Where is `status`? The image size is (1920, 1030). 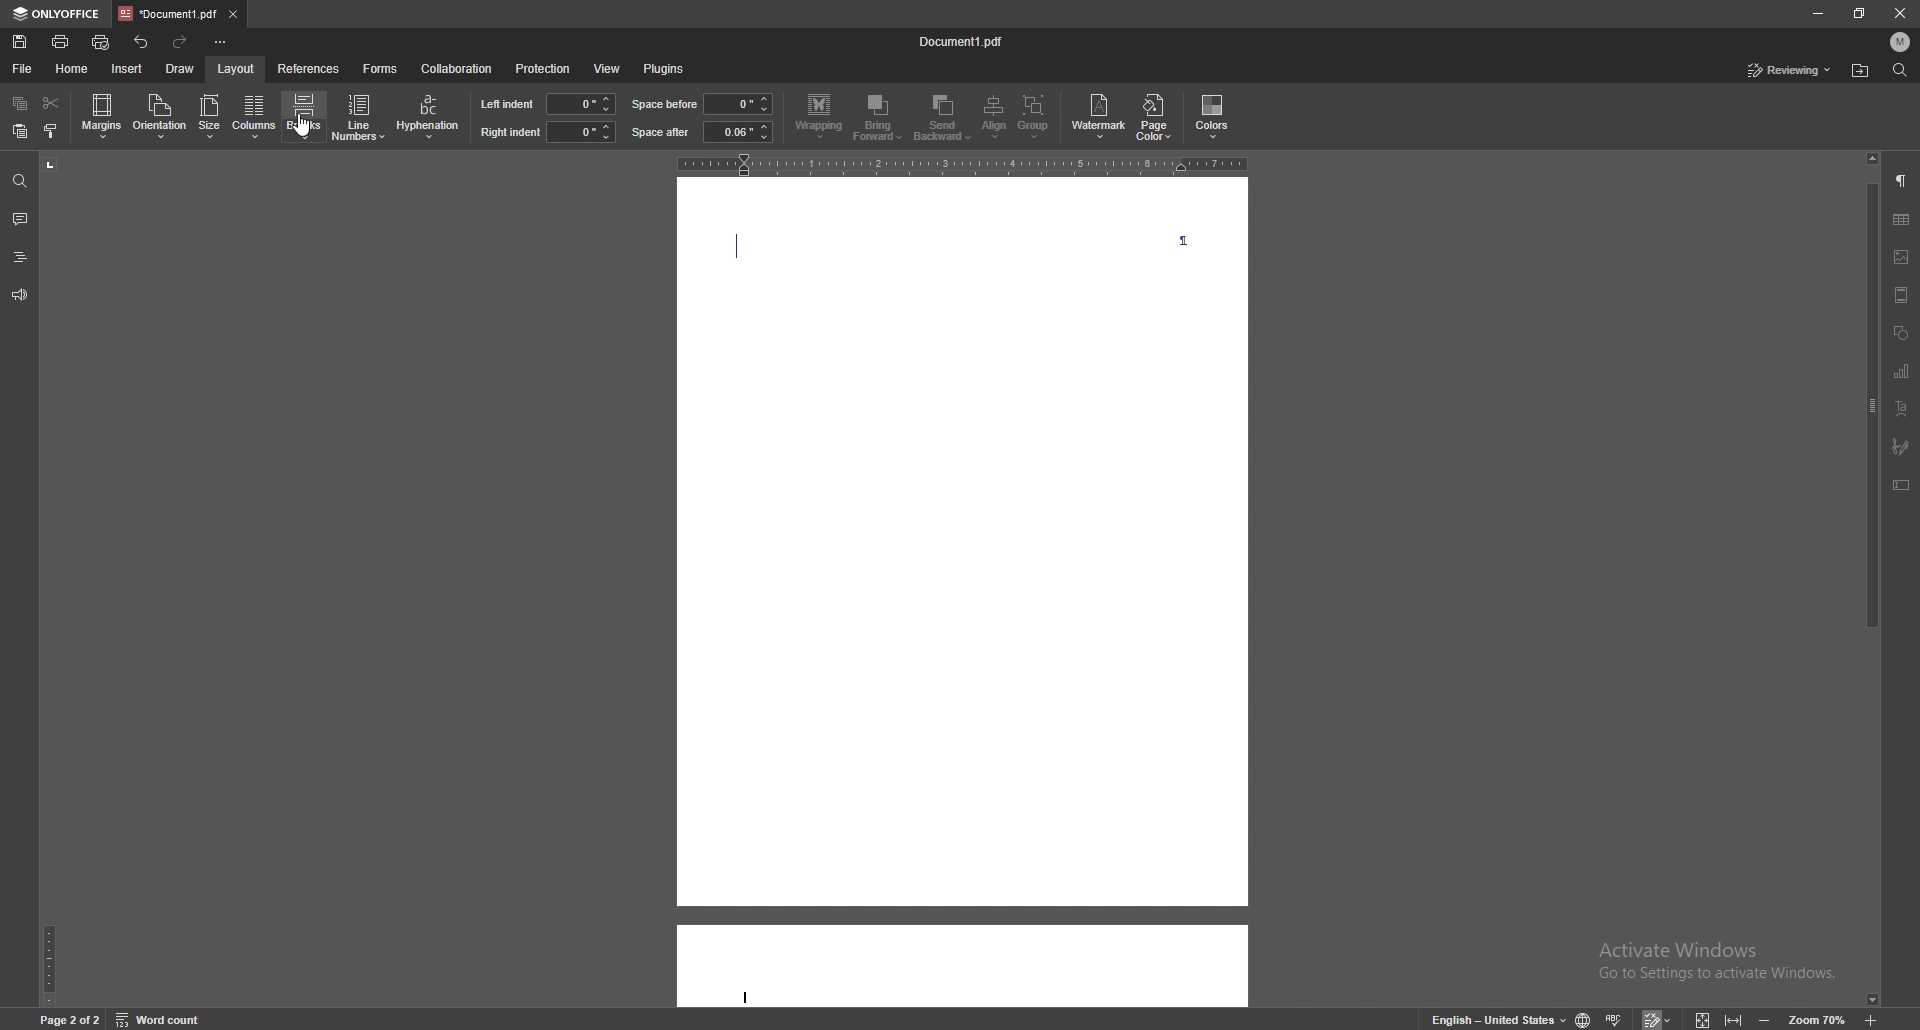
status is located at coordinates (1789, 70).